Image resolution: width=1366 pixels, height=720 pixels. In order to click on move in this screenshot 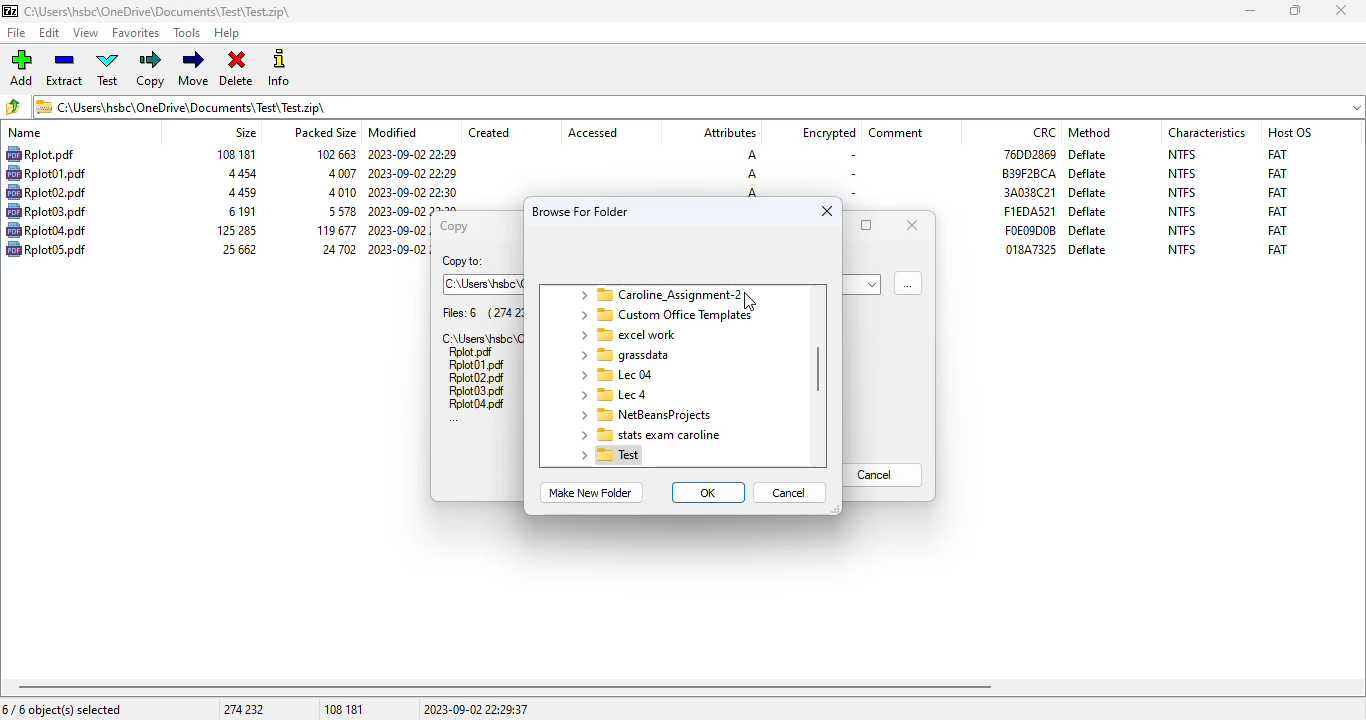, I will do `click(193, 68)`.